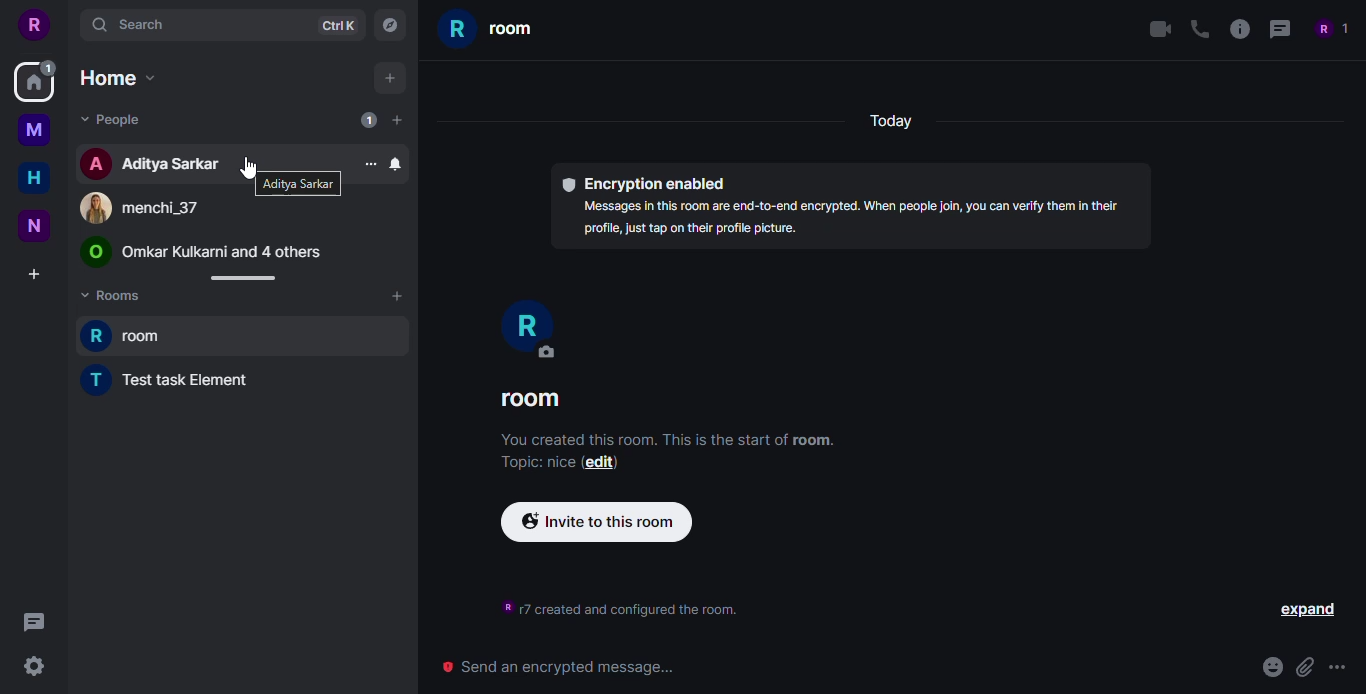 The image size is (1366, 694). What do you see at coordinates (131, 24) in the screenshot?
I see `search` at bounding box center [131, 24].